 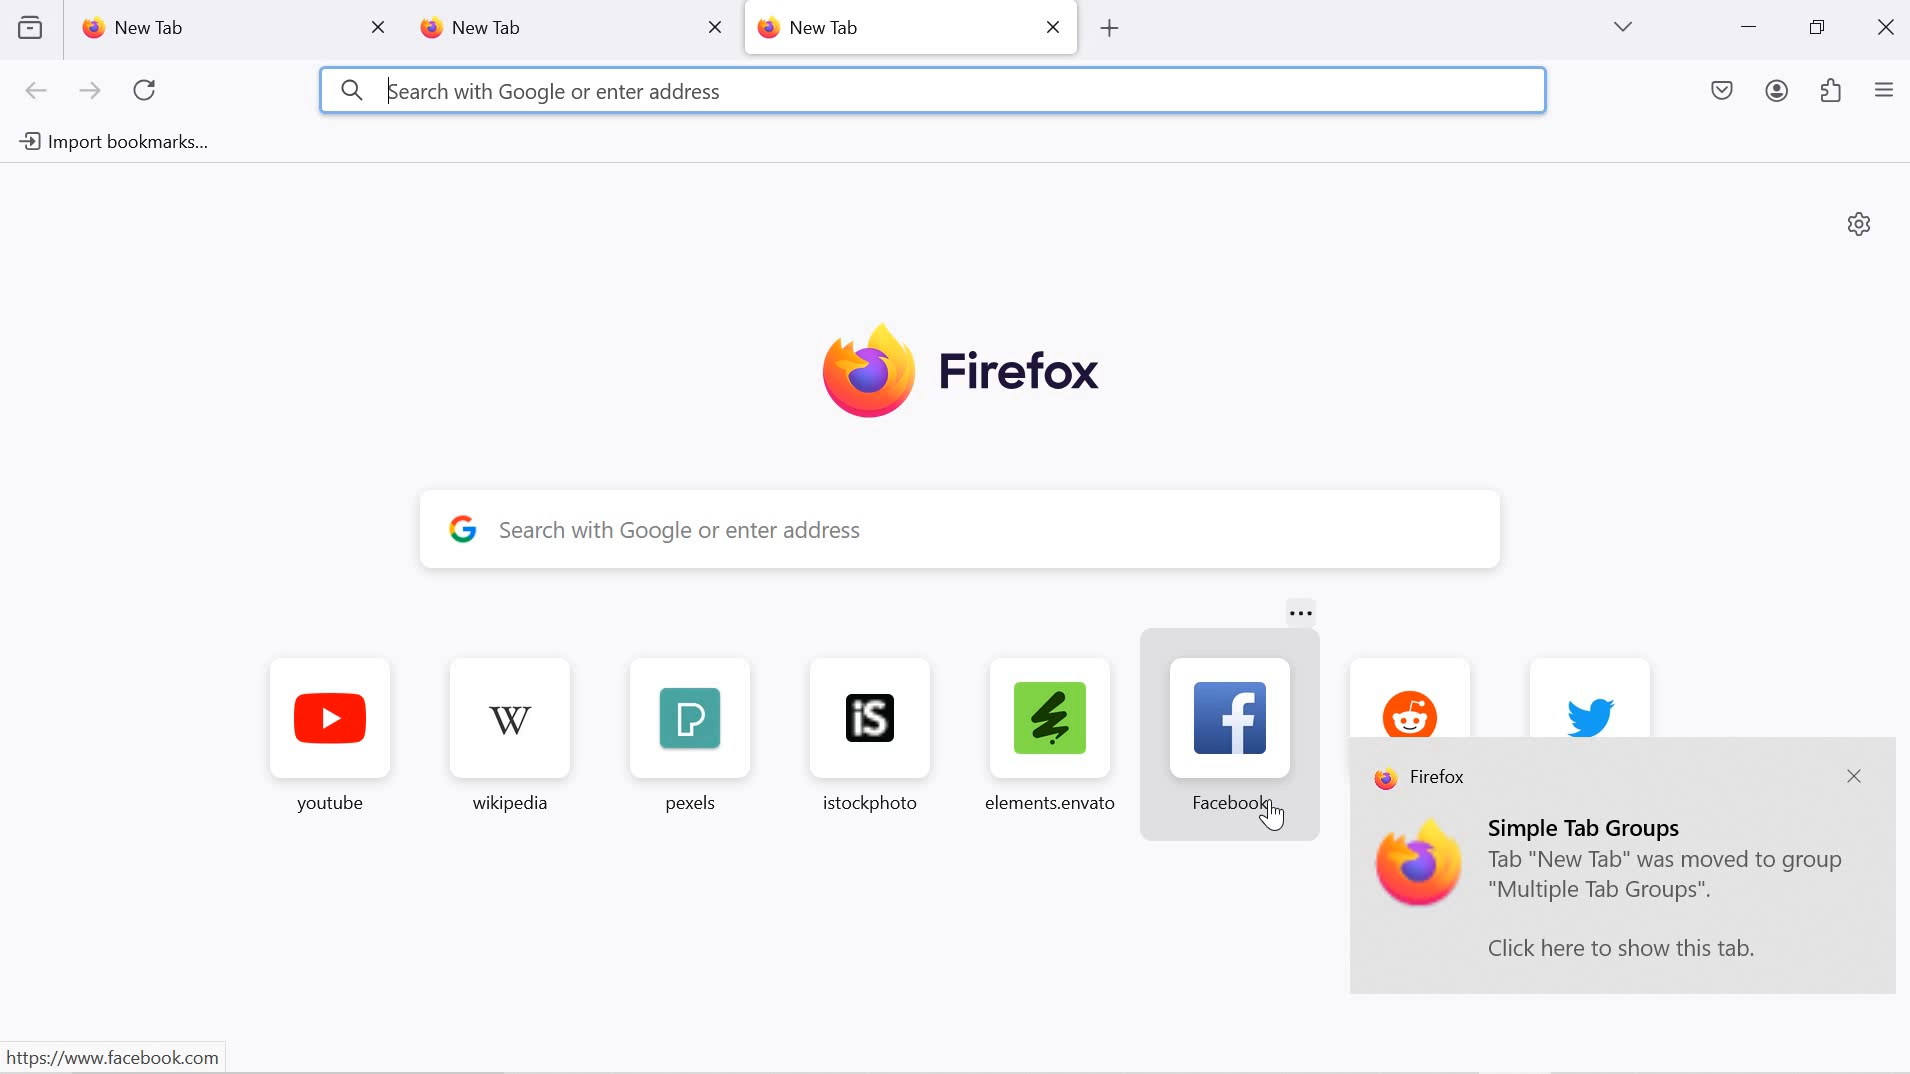 What do you see at coordinates (514, 739) in the screenshot?
I see `wikipedia favorite` at bounding box center [514, 739].